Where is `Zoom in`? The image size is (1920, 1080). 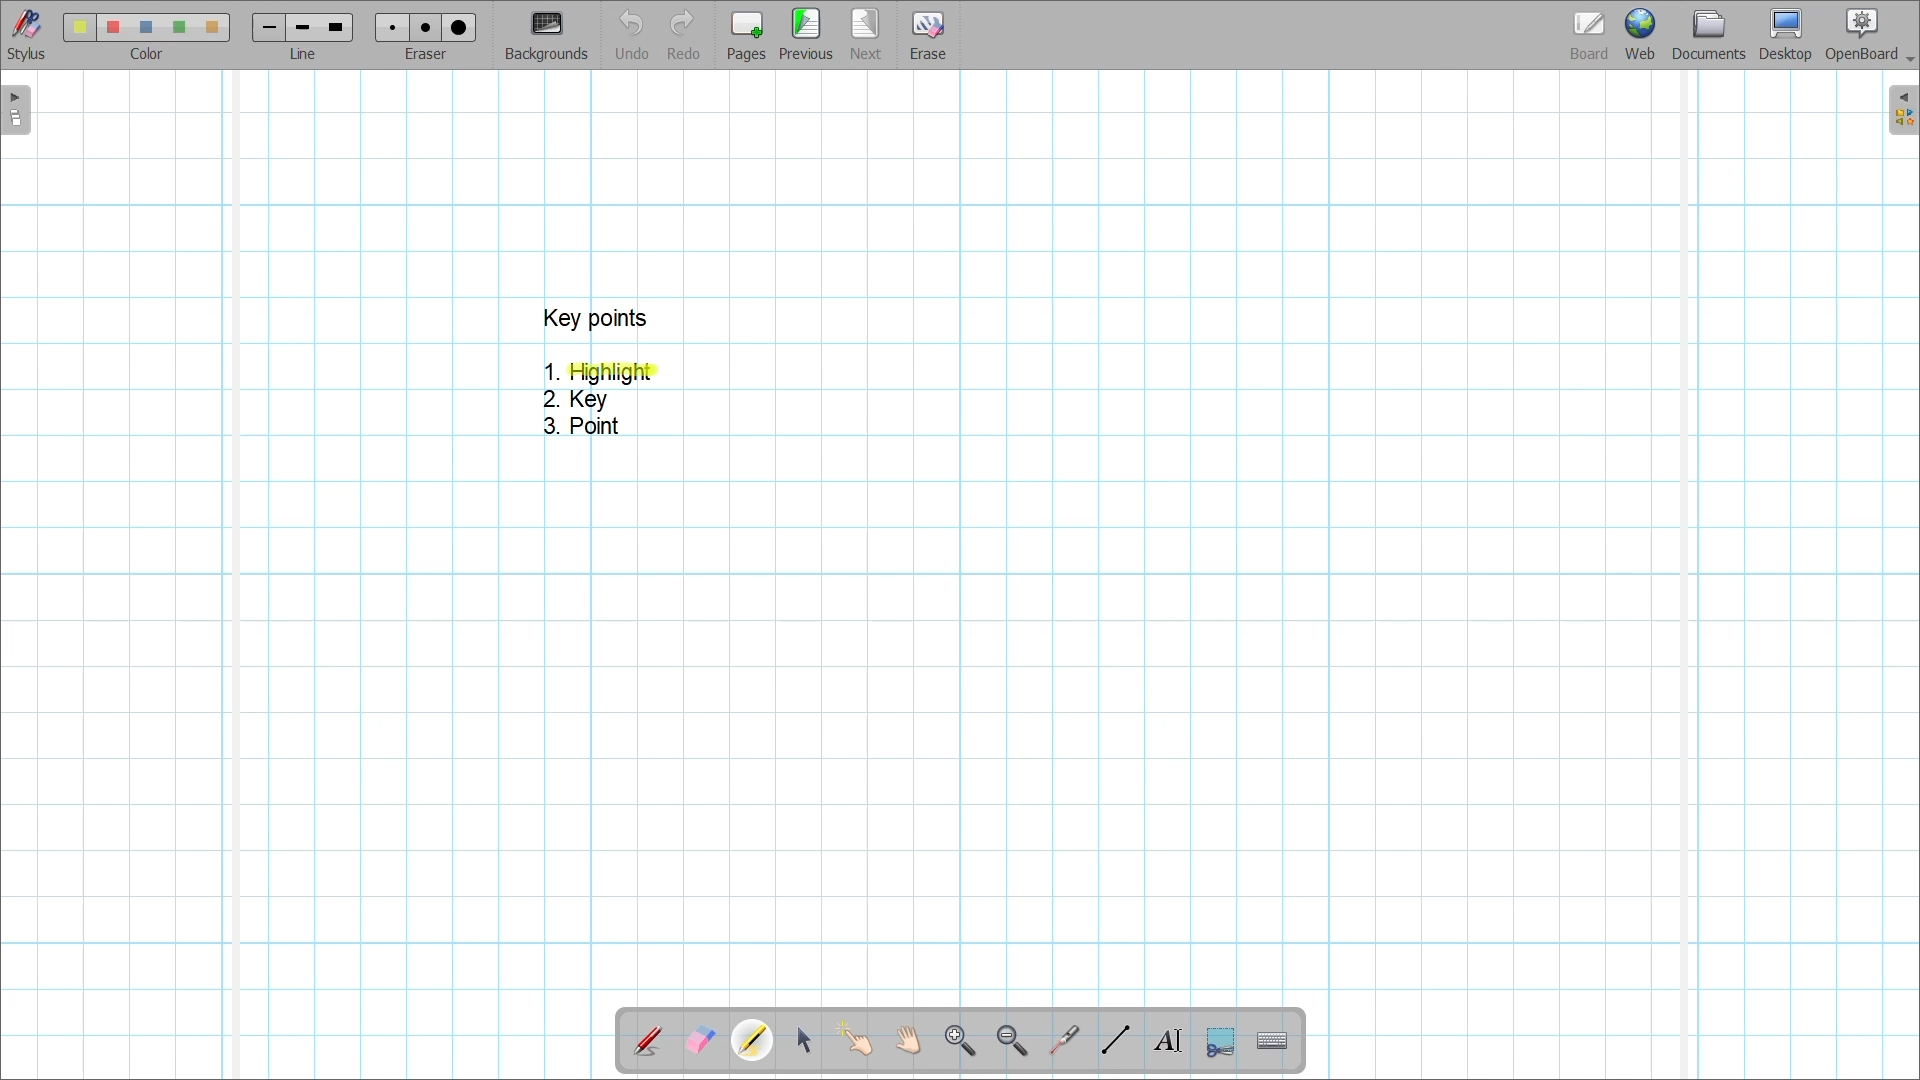
Zoom in is located at coordinates (961, 1042).